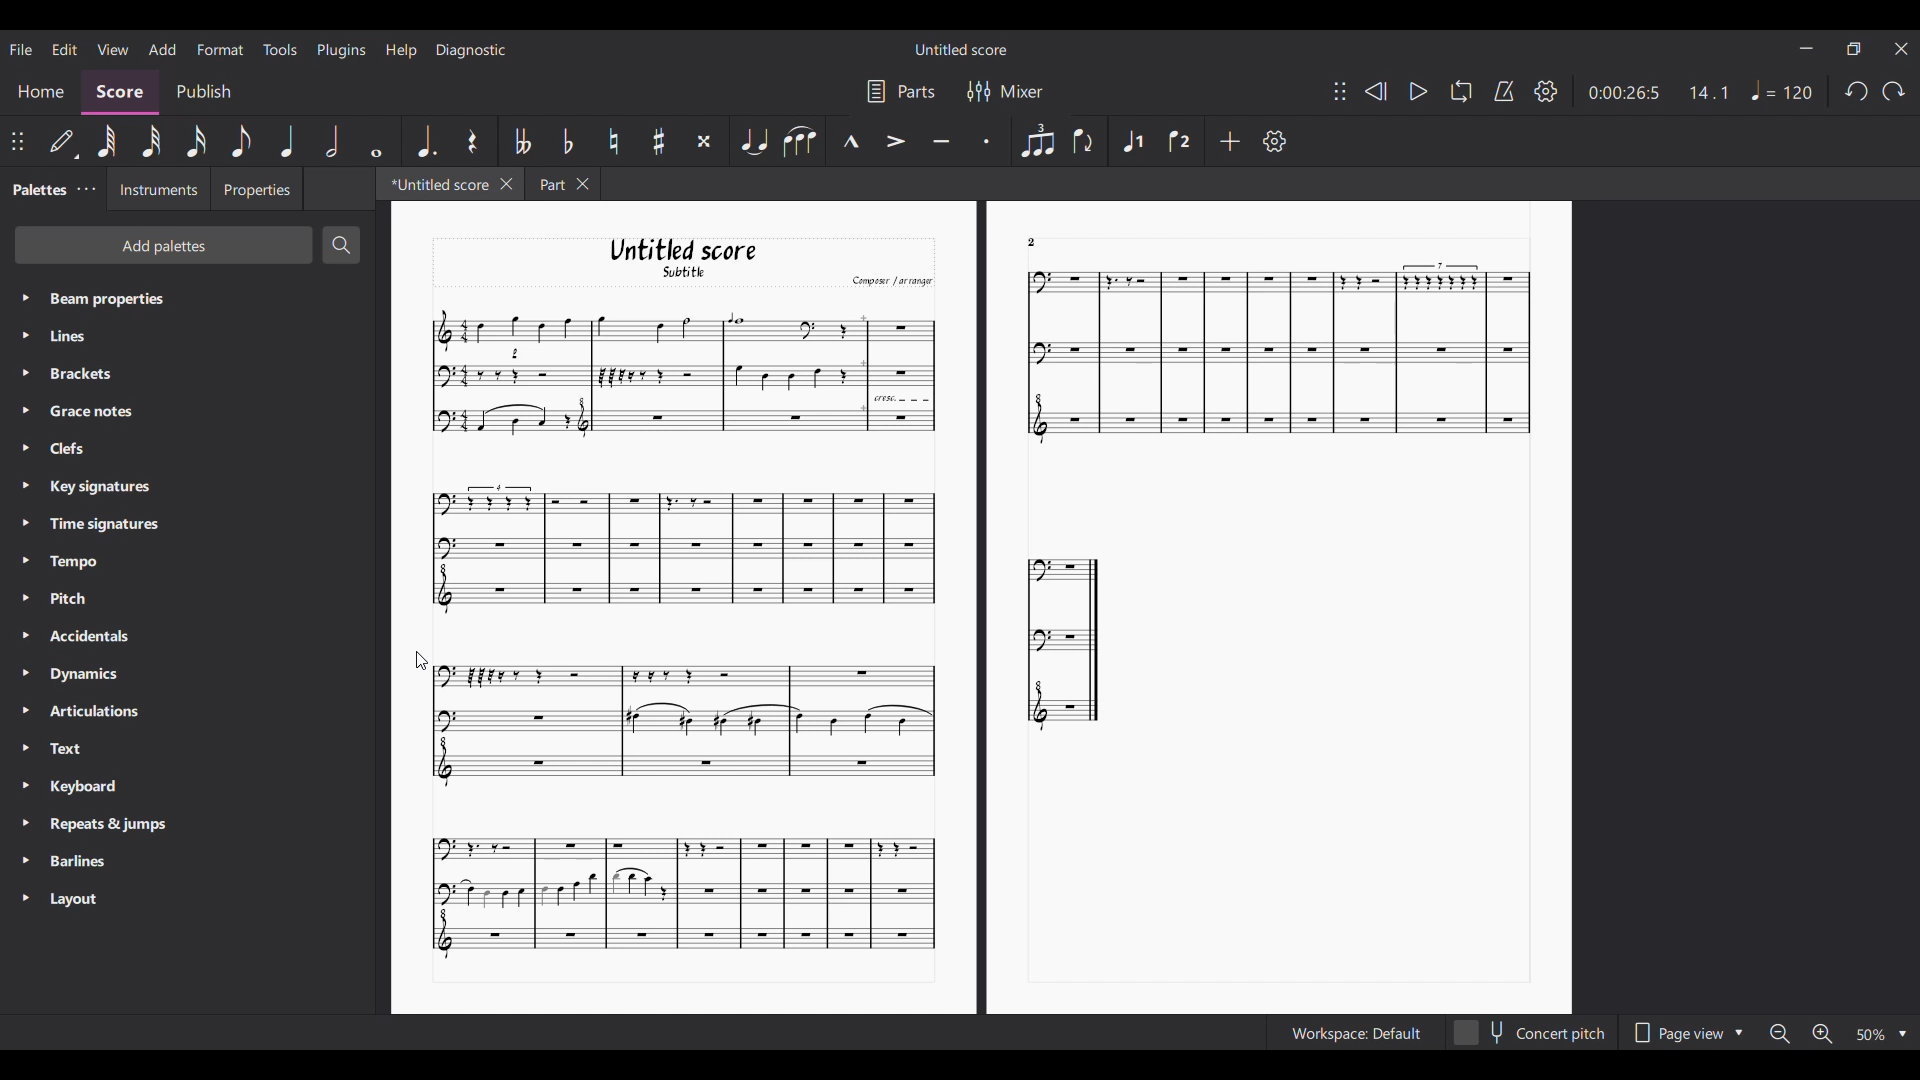  What do you see at coordinates (1853, 49) in the screenshot?
I see `Show in smaller tab` at bounding box center [1853, 49].